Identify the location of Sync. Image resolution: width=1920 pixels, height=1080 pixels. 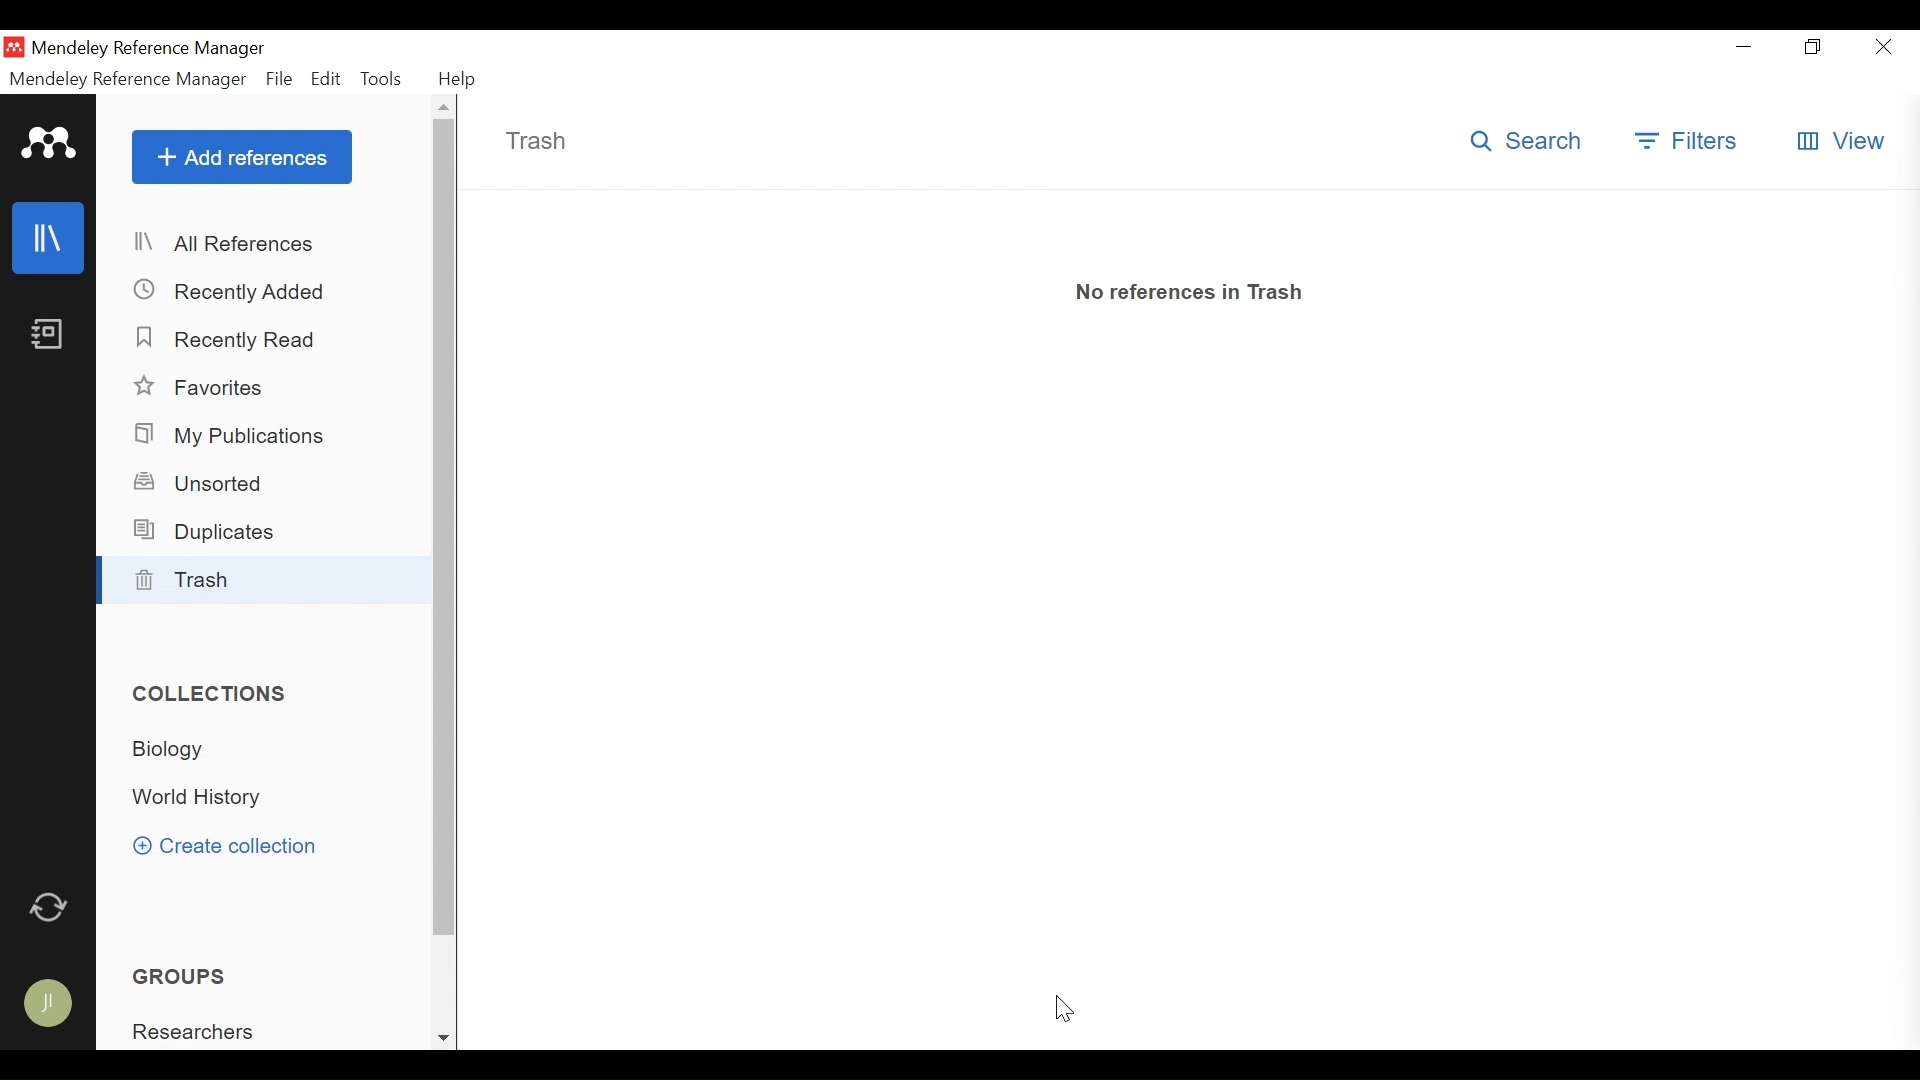
(52, 907).